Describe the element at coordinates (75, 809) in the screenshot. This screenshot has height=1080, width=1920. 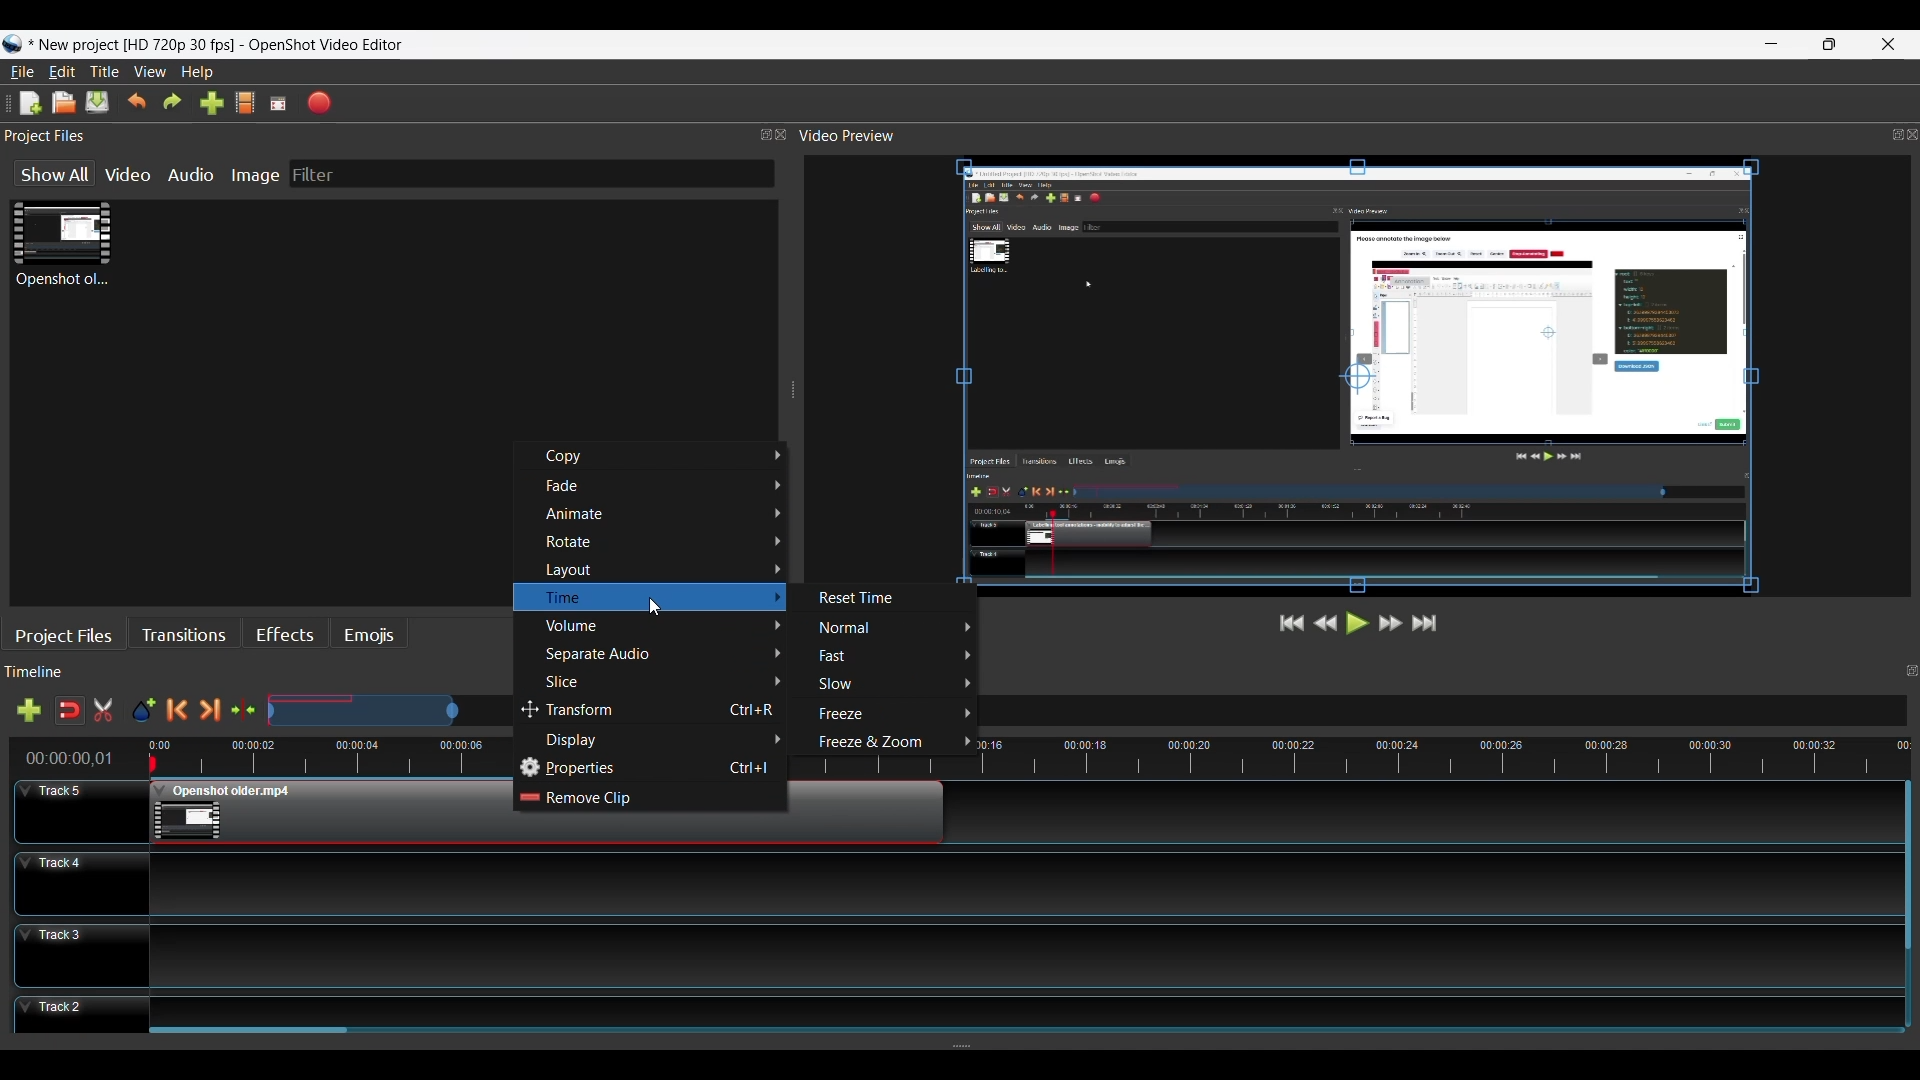
I see `Track Header` at that location.